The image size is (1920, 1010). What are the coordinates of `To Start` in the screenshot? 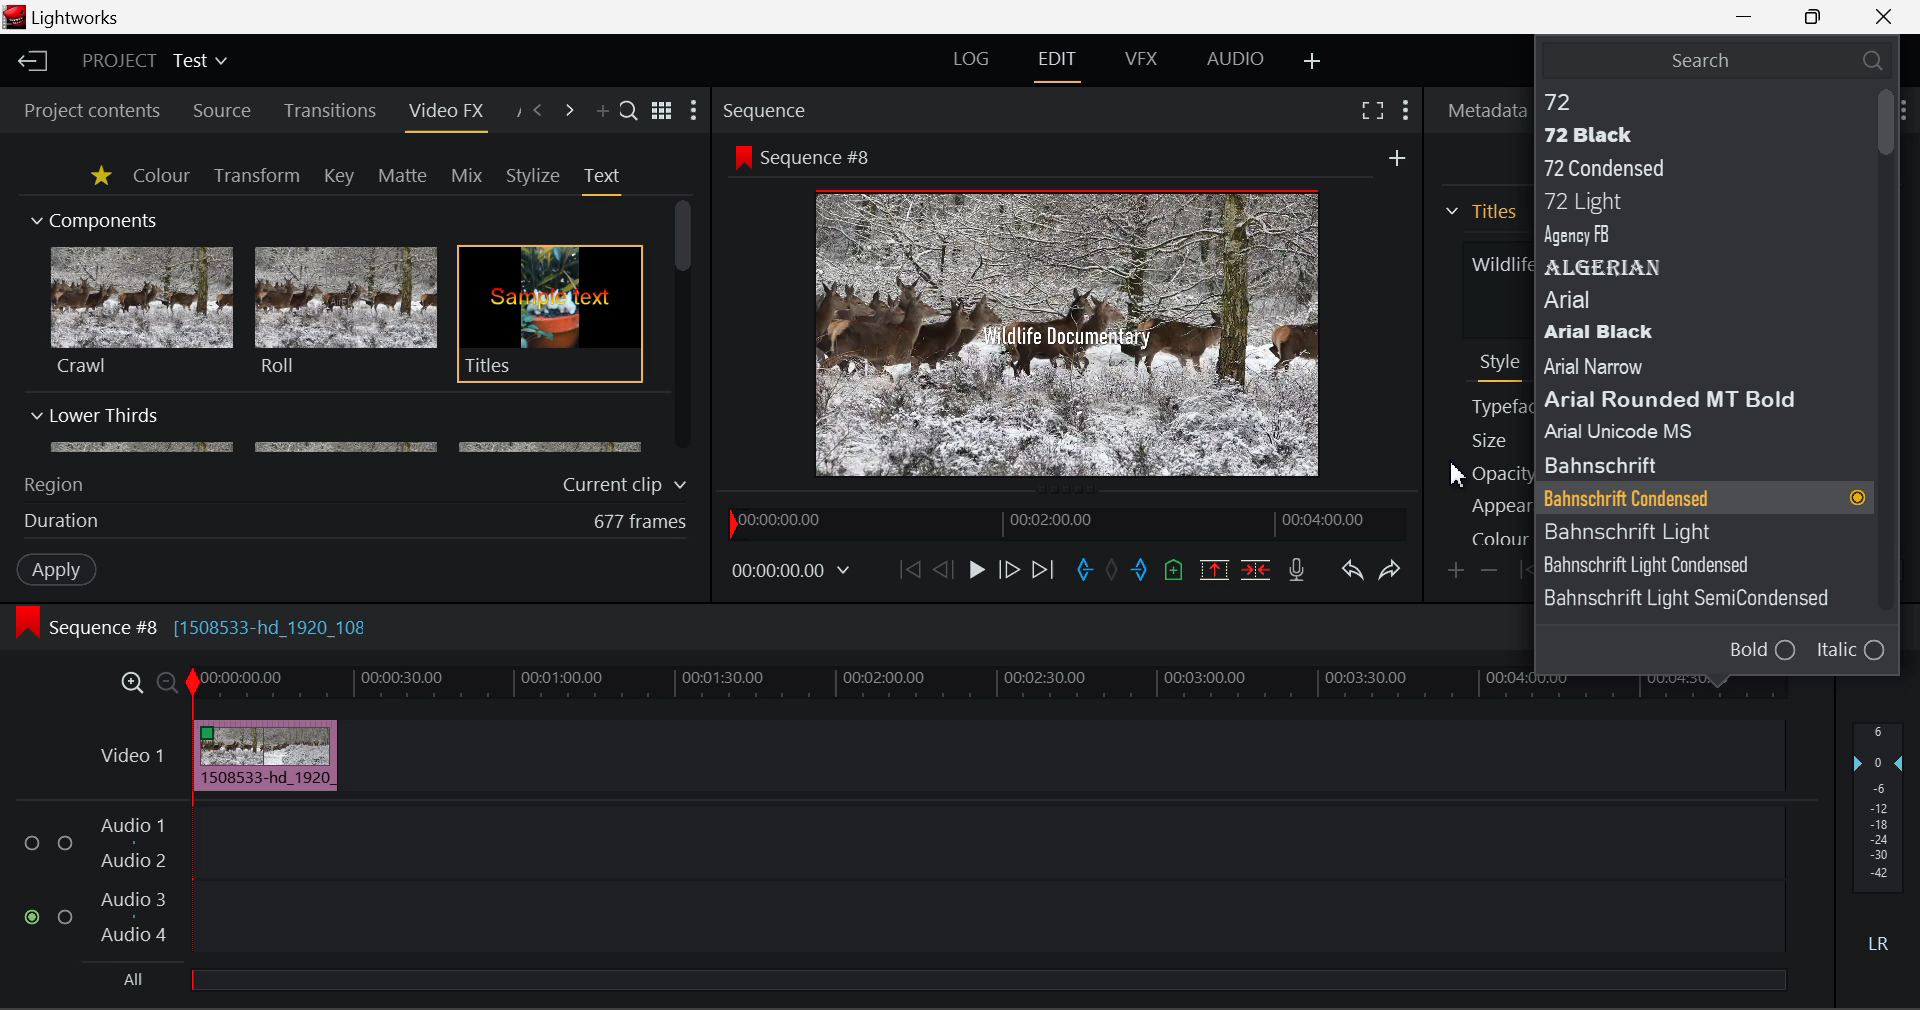 It's located at (910, 571).